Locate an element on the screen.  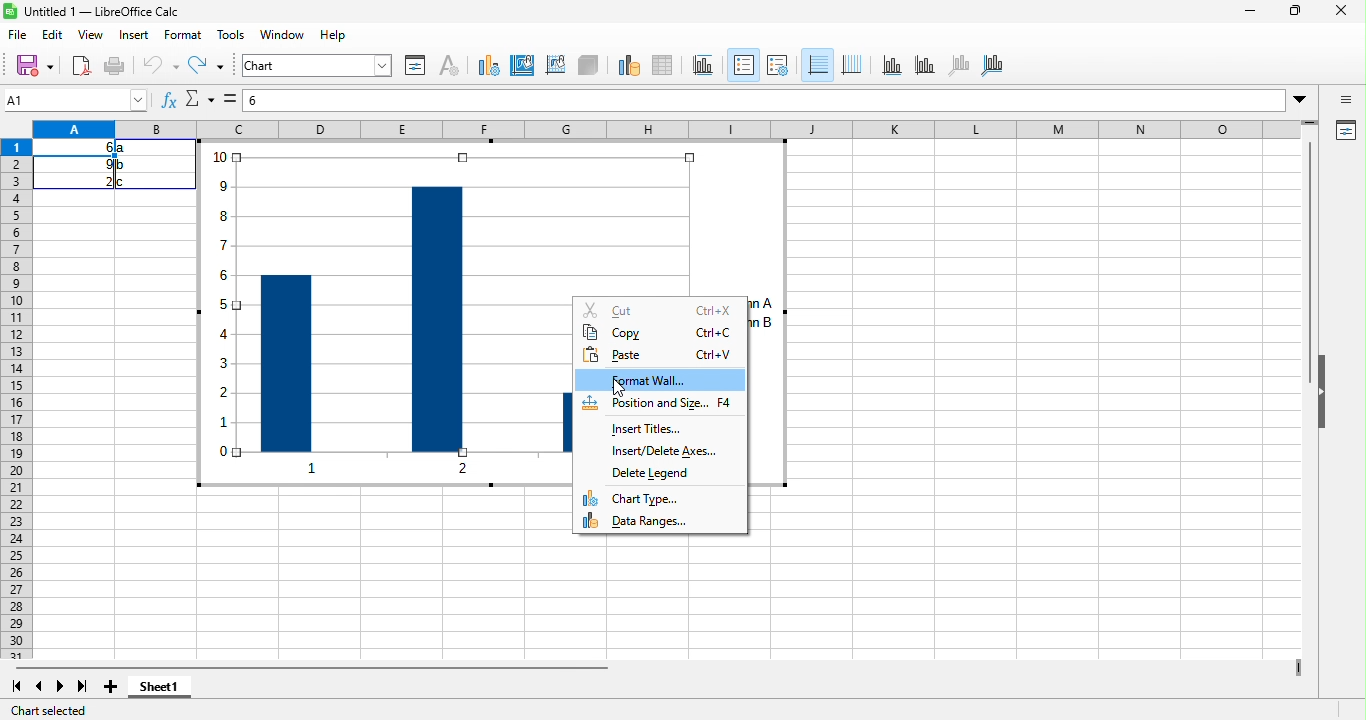
characters is located at coordinates (448, 64).